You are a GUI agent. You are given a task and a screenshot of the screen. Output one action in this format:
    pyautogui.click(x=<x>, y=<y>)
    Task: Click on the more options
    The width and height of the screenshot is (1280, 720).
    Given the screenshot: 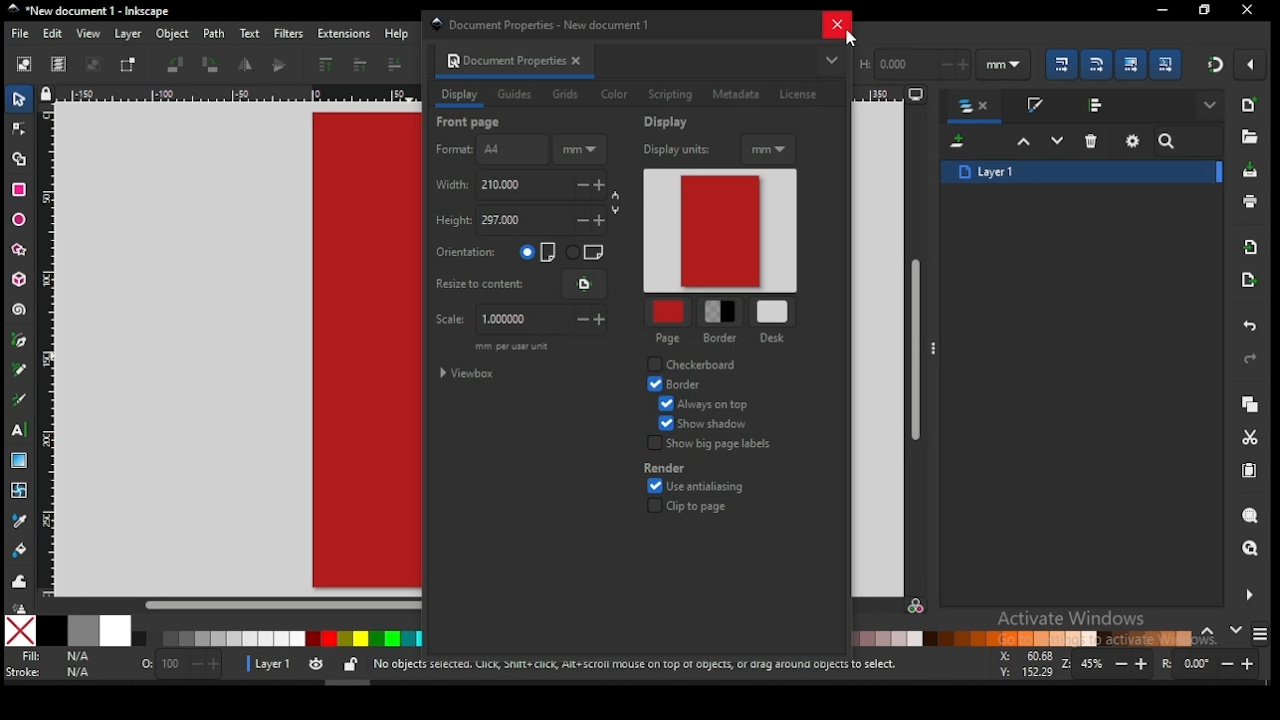 What is the action you would take?
    pyautogui.click(x=936, y=347)
    